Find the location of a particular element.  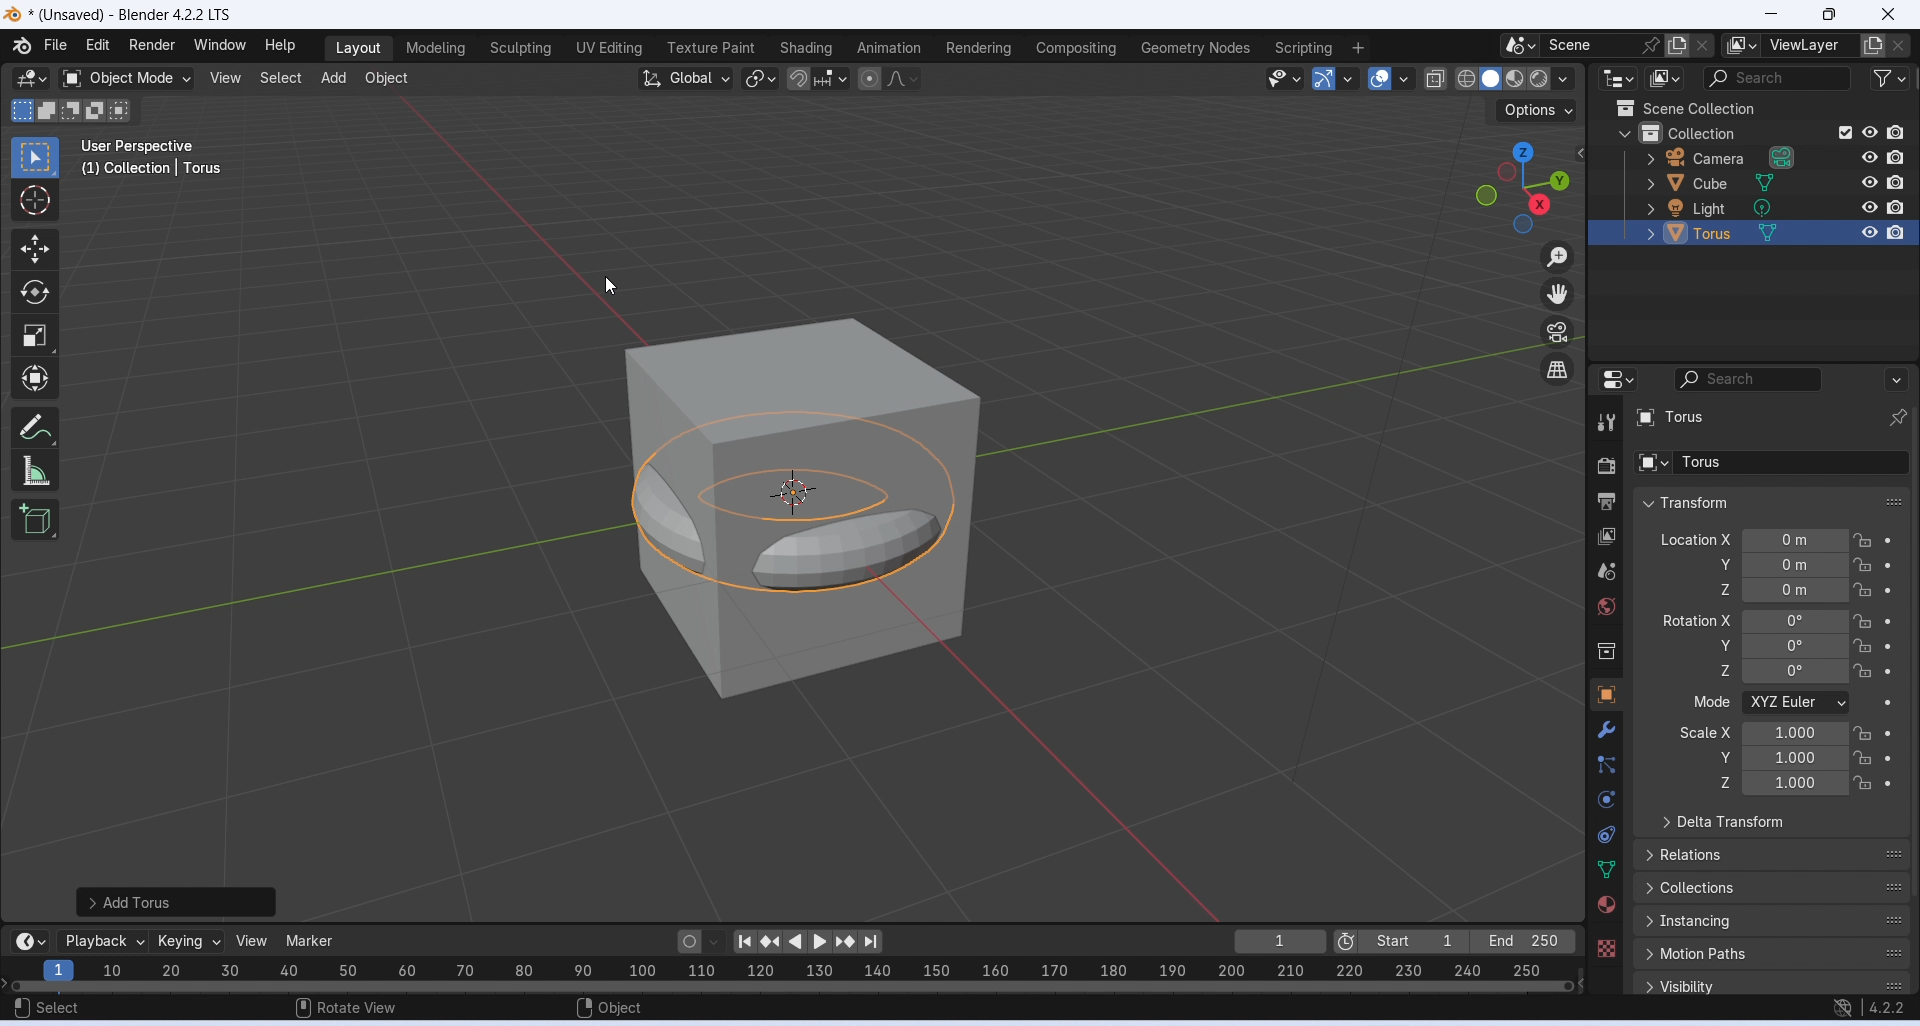

Data is located at coordinates (1607, 870).